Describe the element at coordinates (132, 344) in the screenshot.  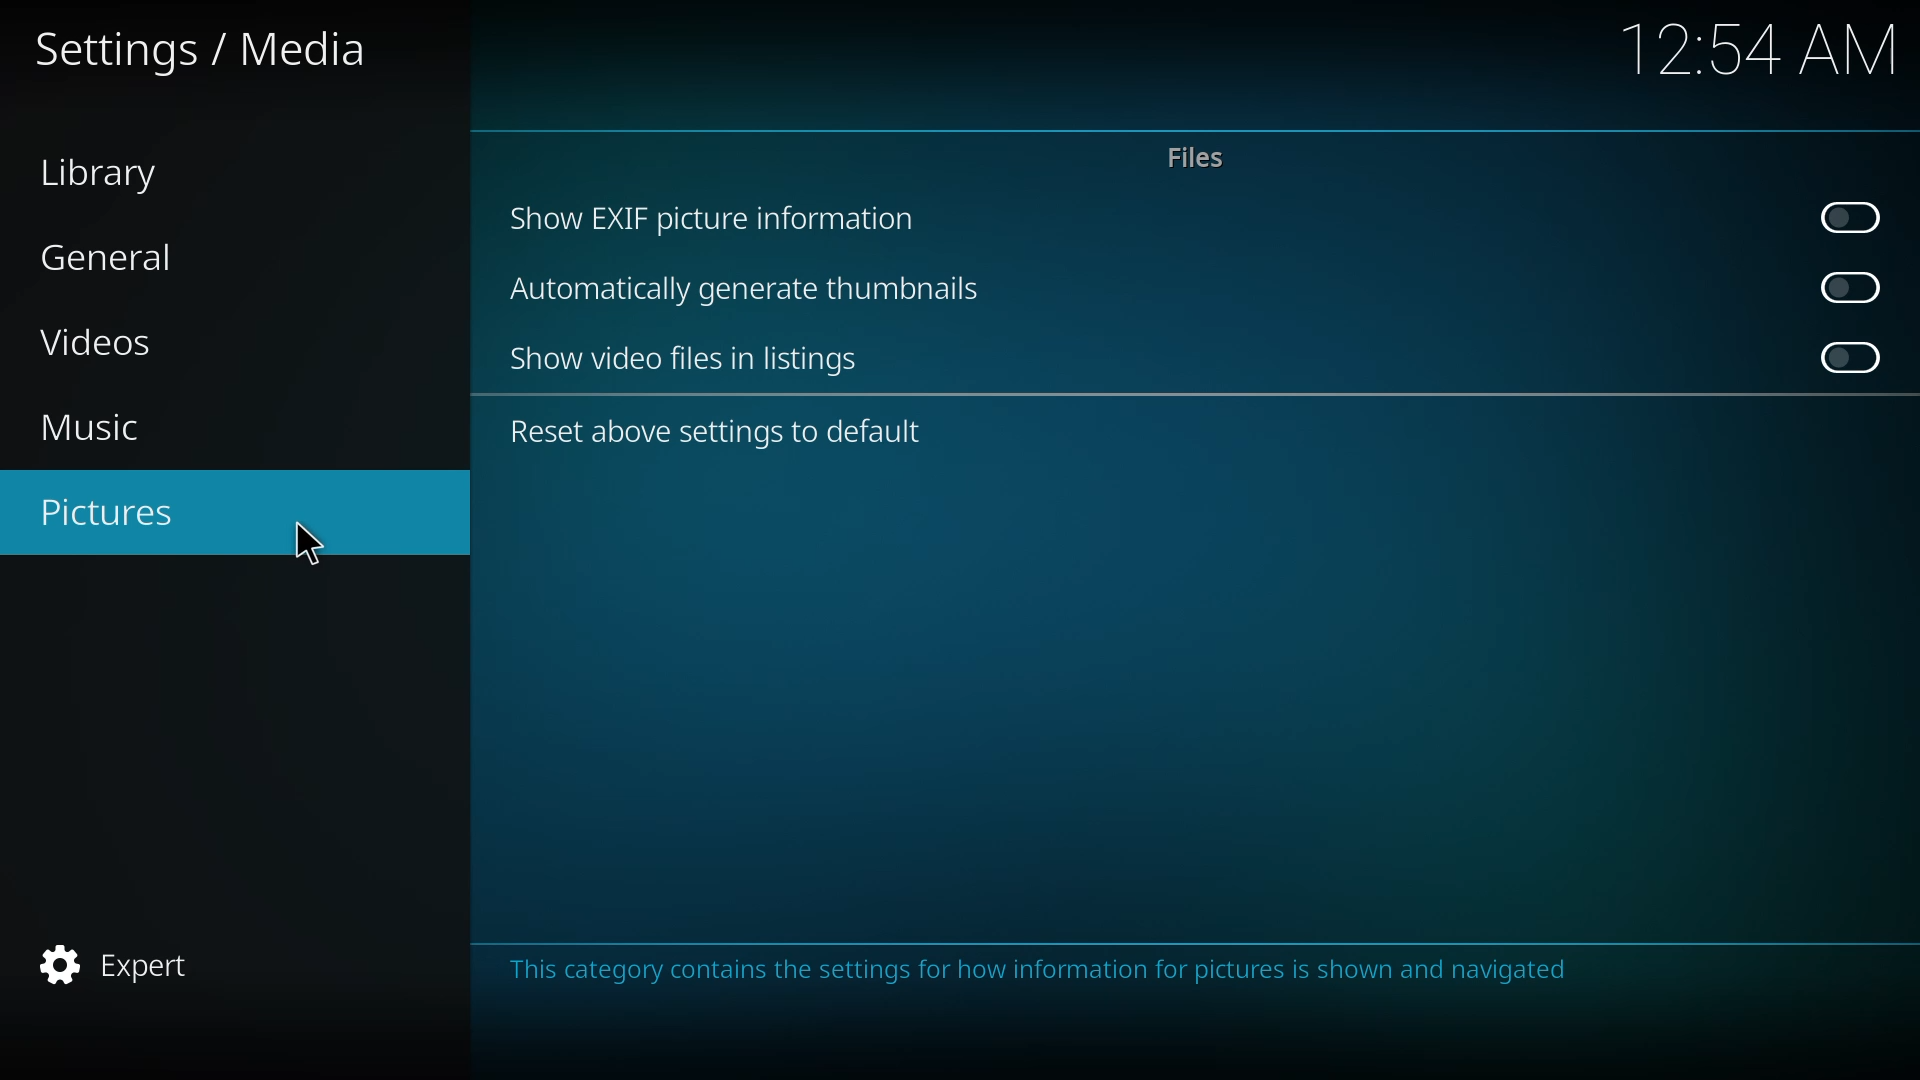
I see `videos` at that location.